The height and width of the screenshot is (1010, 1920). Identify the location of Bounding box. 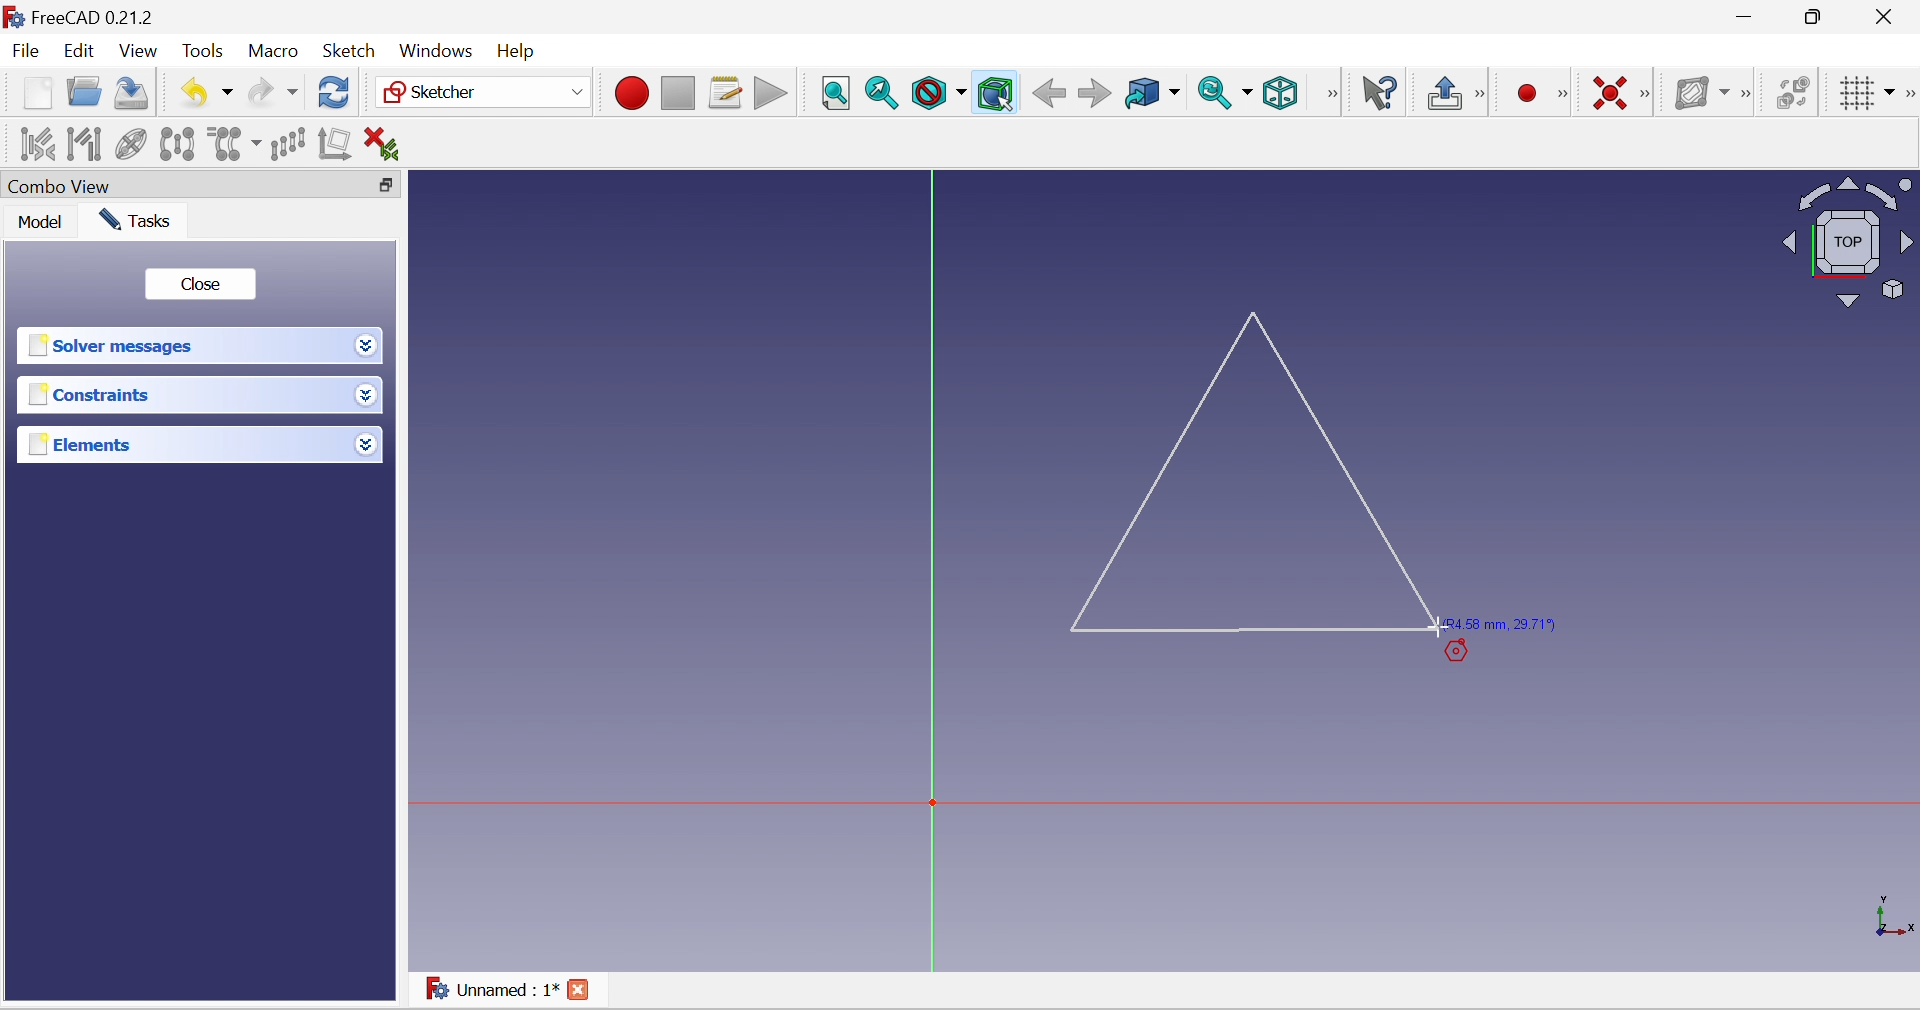
(997, 94).